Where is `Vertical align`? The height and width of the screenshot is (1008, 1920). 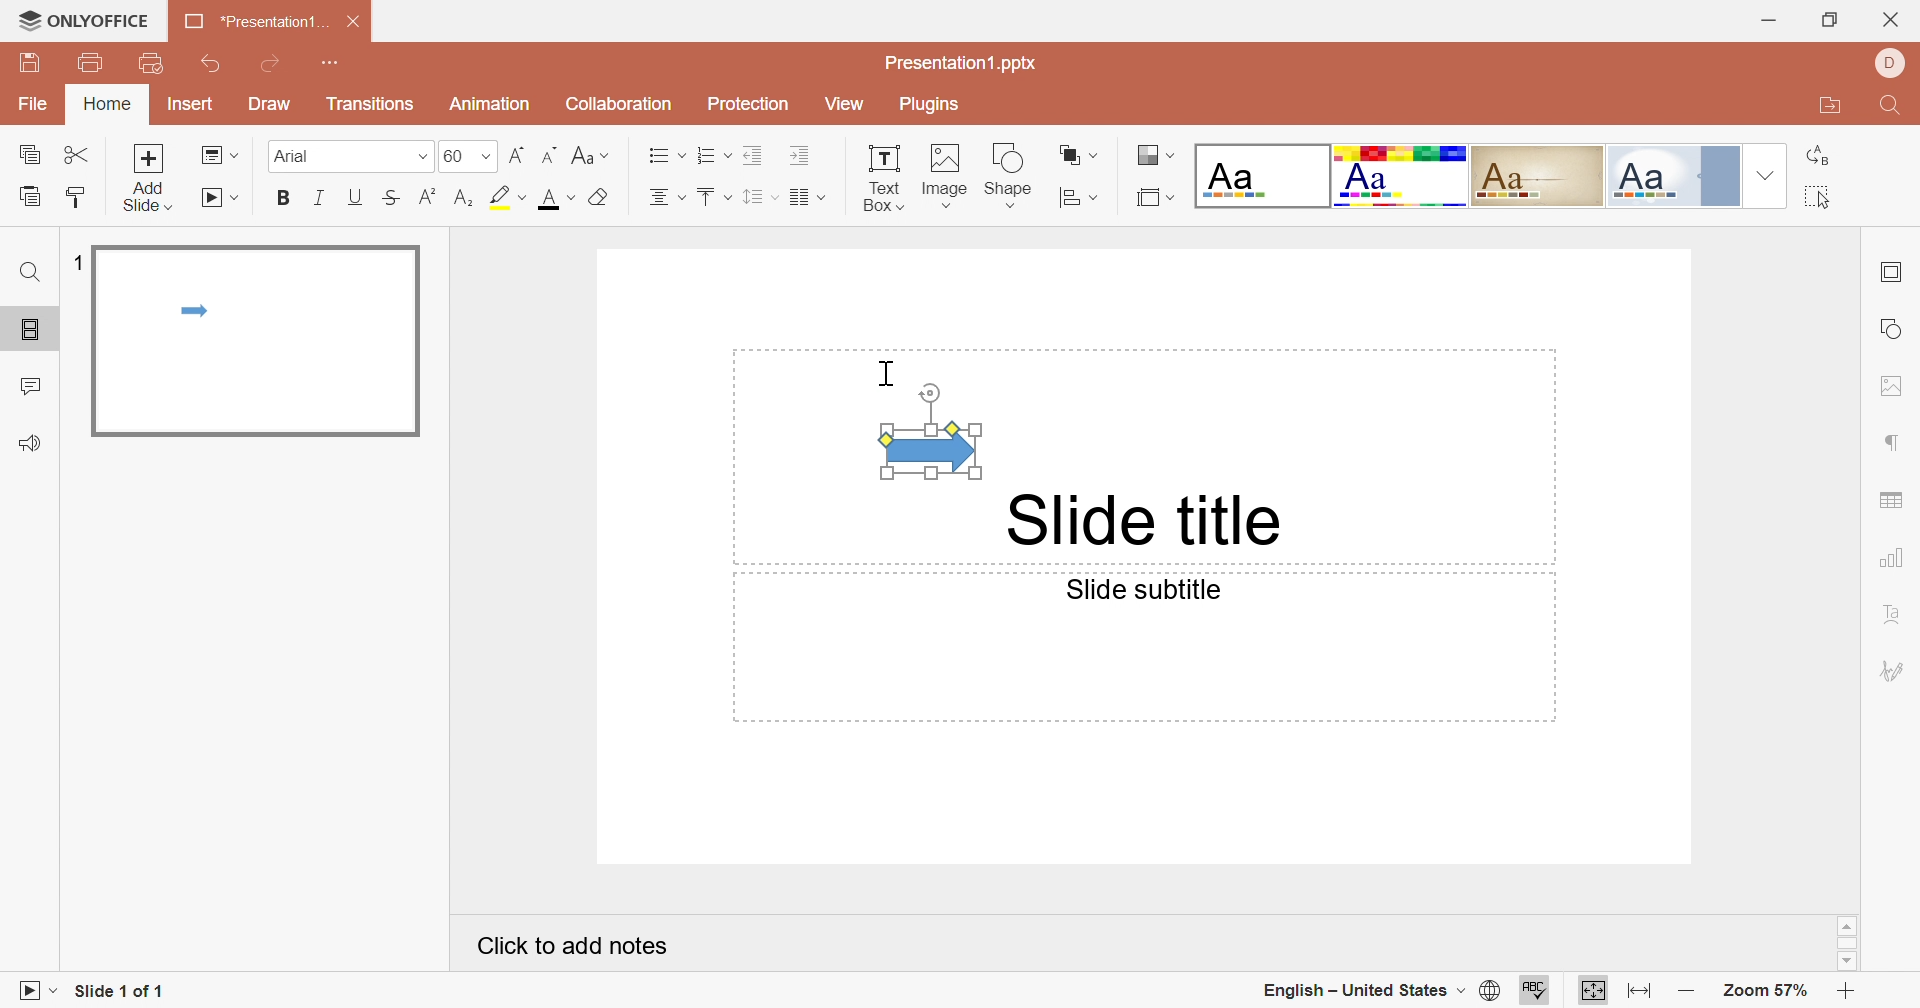 Vertical align is located at coordinates (714, 197).